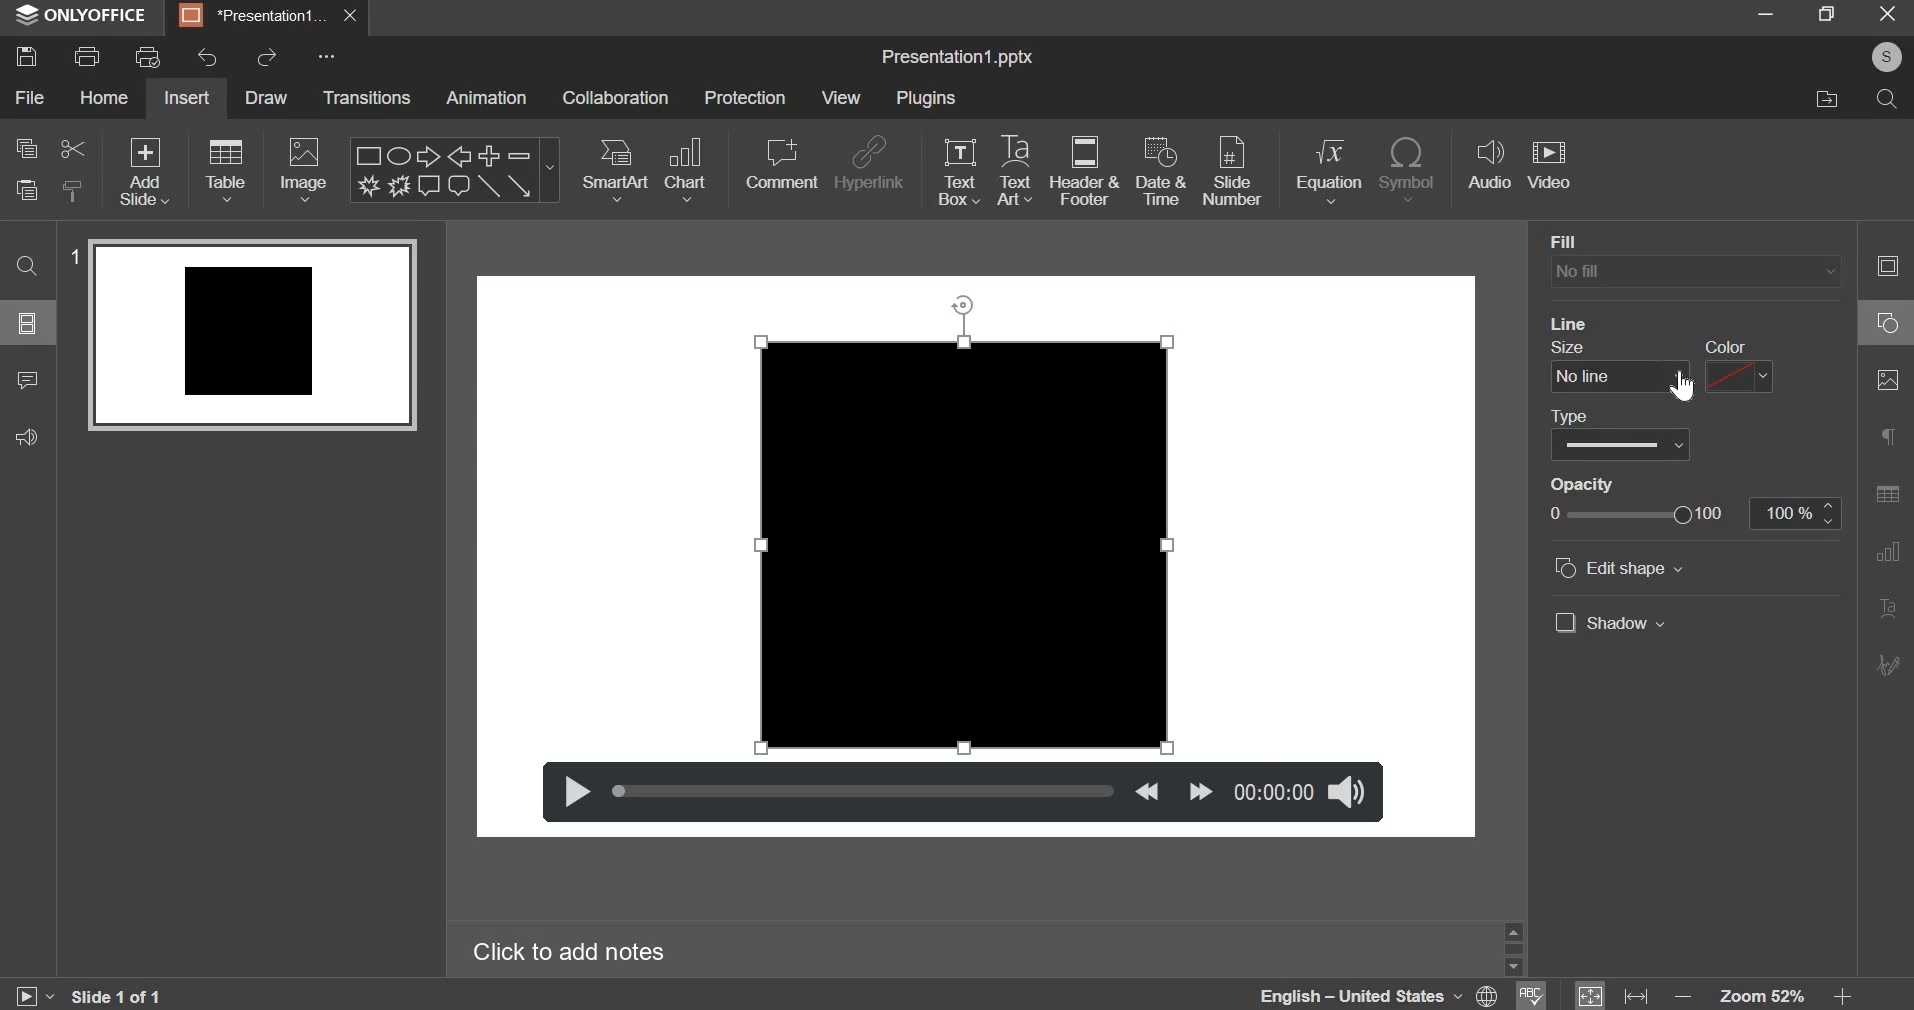 Image resolution: width=1914 pixels, height=1010 pixels. Describe the element at coordinates (1146, 790) in the screenshot. I see `move back` at that location.